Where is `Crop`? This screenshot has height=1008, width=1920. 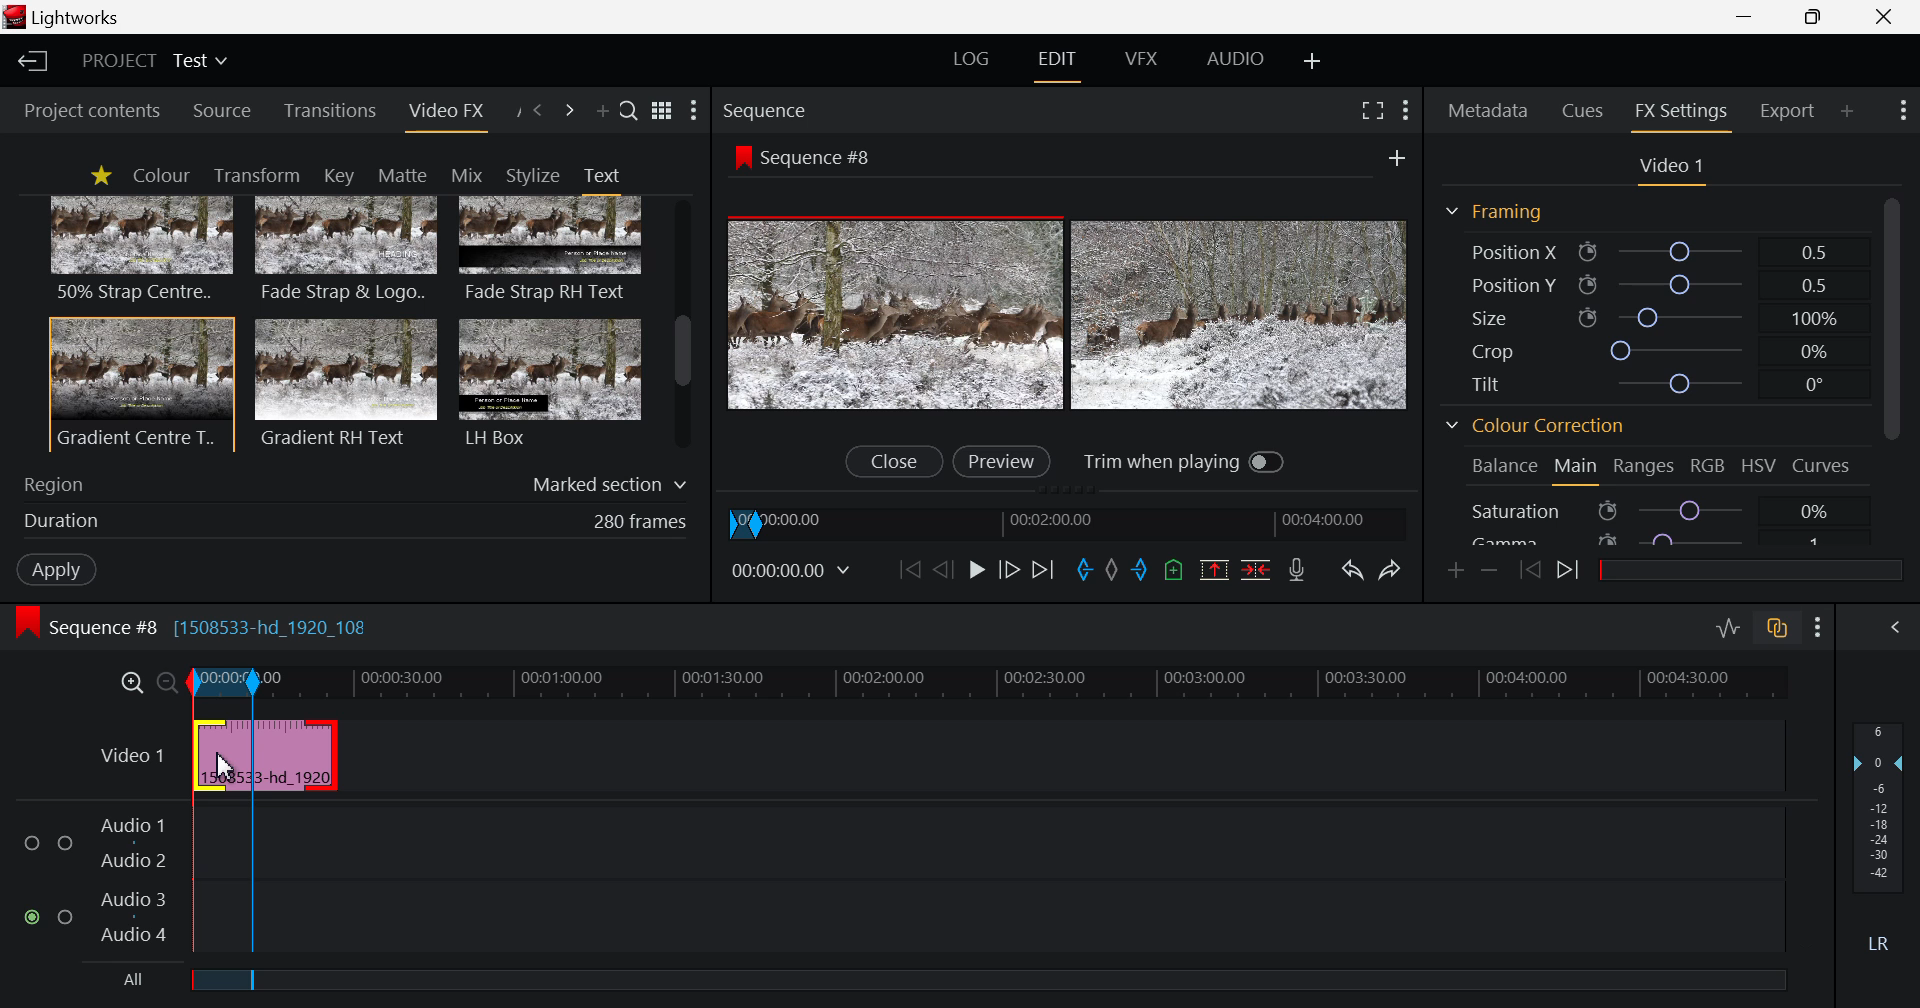
Crop is located at coordinates (1652, 351).